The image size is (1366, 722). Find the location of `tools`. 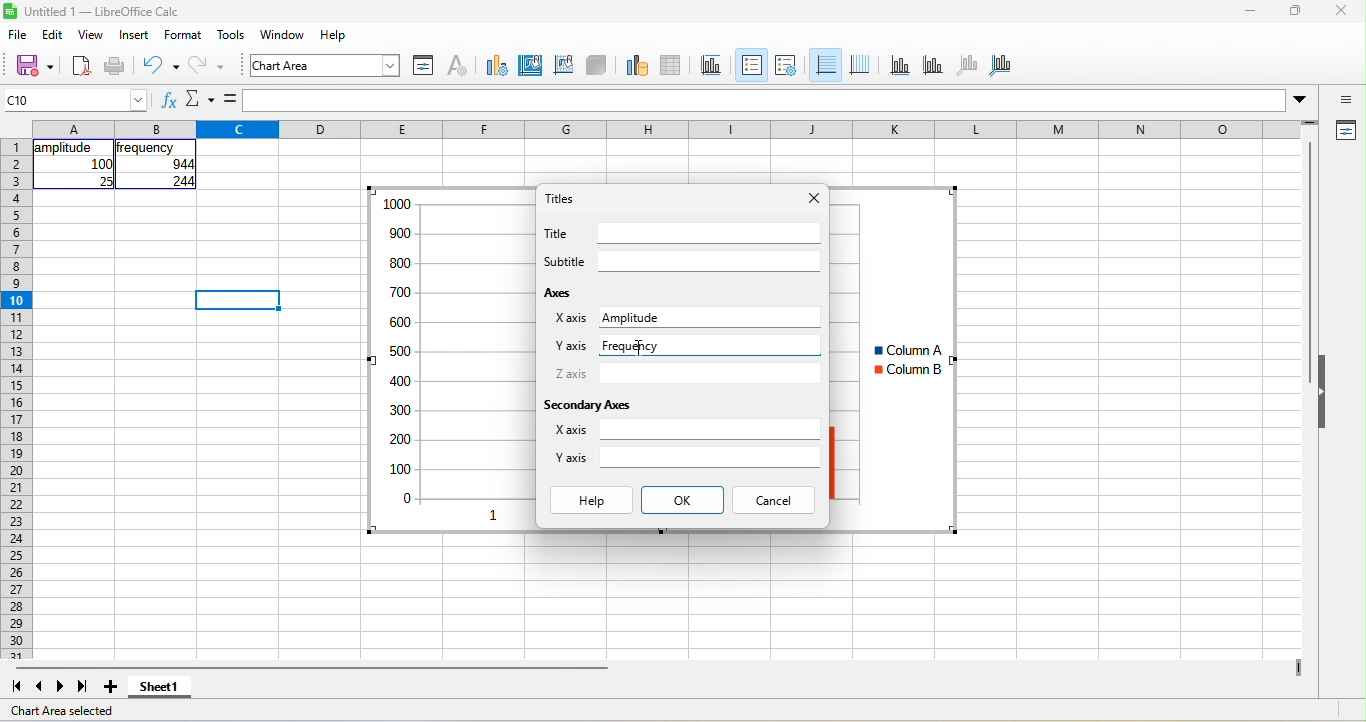

tools is located at coordinates (231, 34).